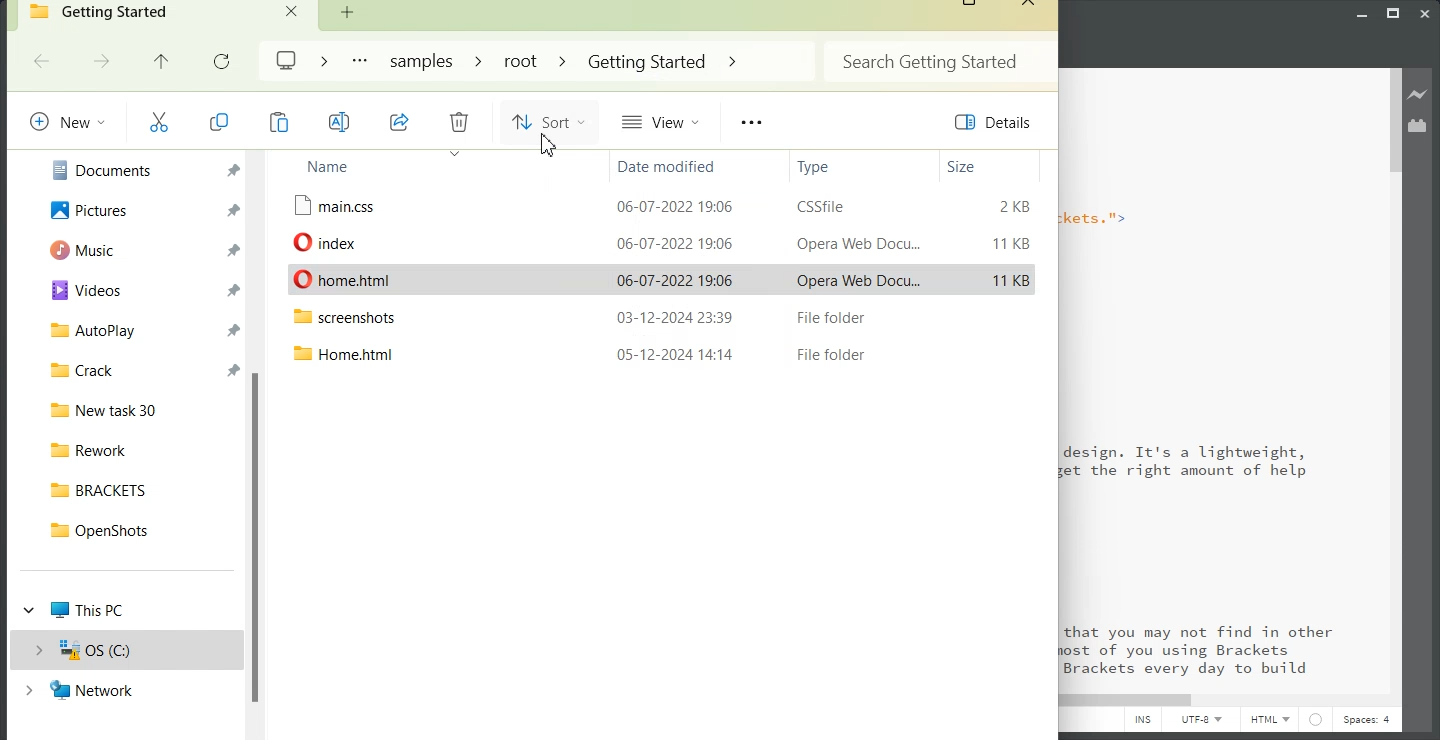 This screenshot has width=1440, height=740. What do you see at coordinates (843, 166) in the screenshot?
I see `Type` at bounding box center [843, 166].